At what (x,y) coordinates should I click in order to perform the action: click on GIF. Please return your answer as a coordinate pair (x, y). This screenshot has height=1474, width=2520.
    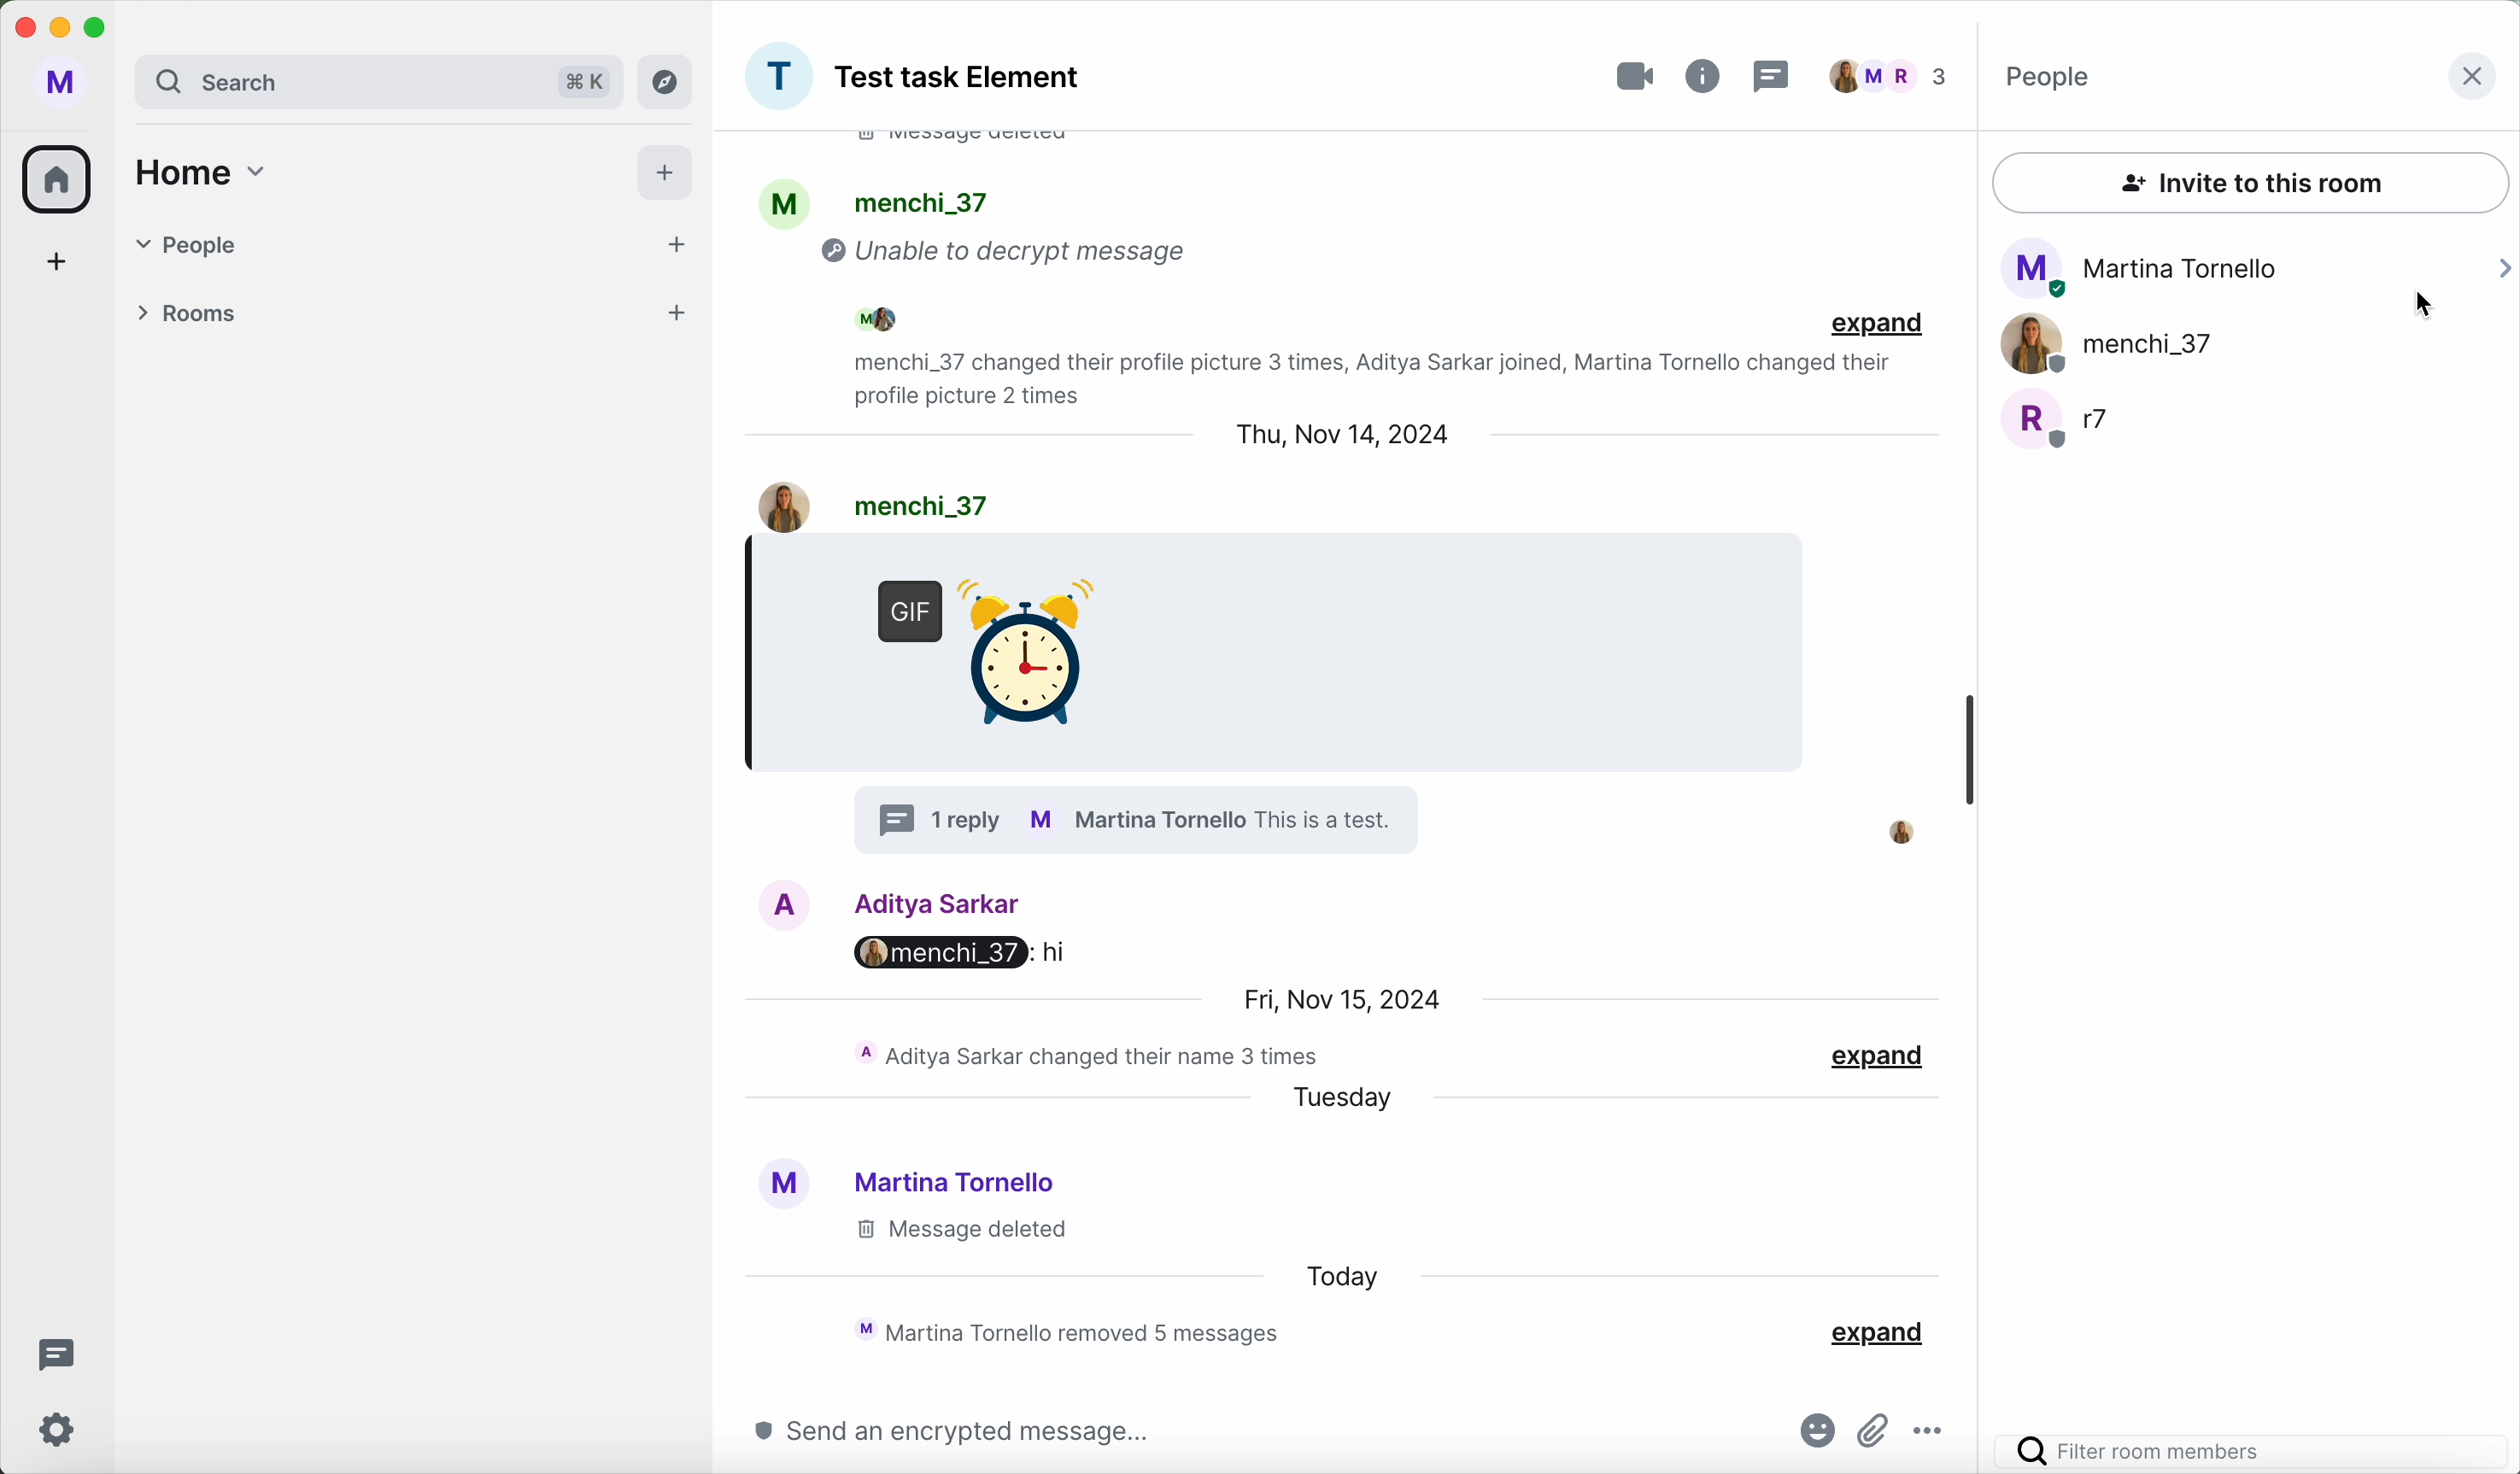
    Looking at the image, I should click on (976, 643).